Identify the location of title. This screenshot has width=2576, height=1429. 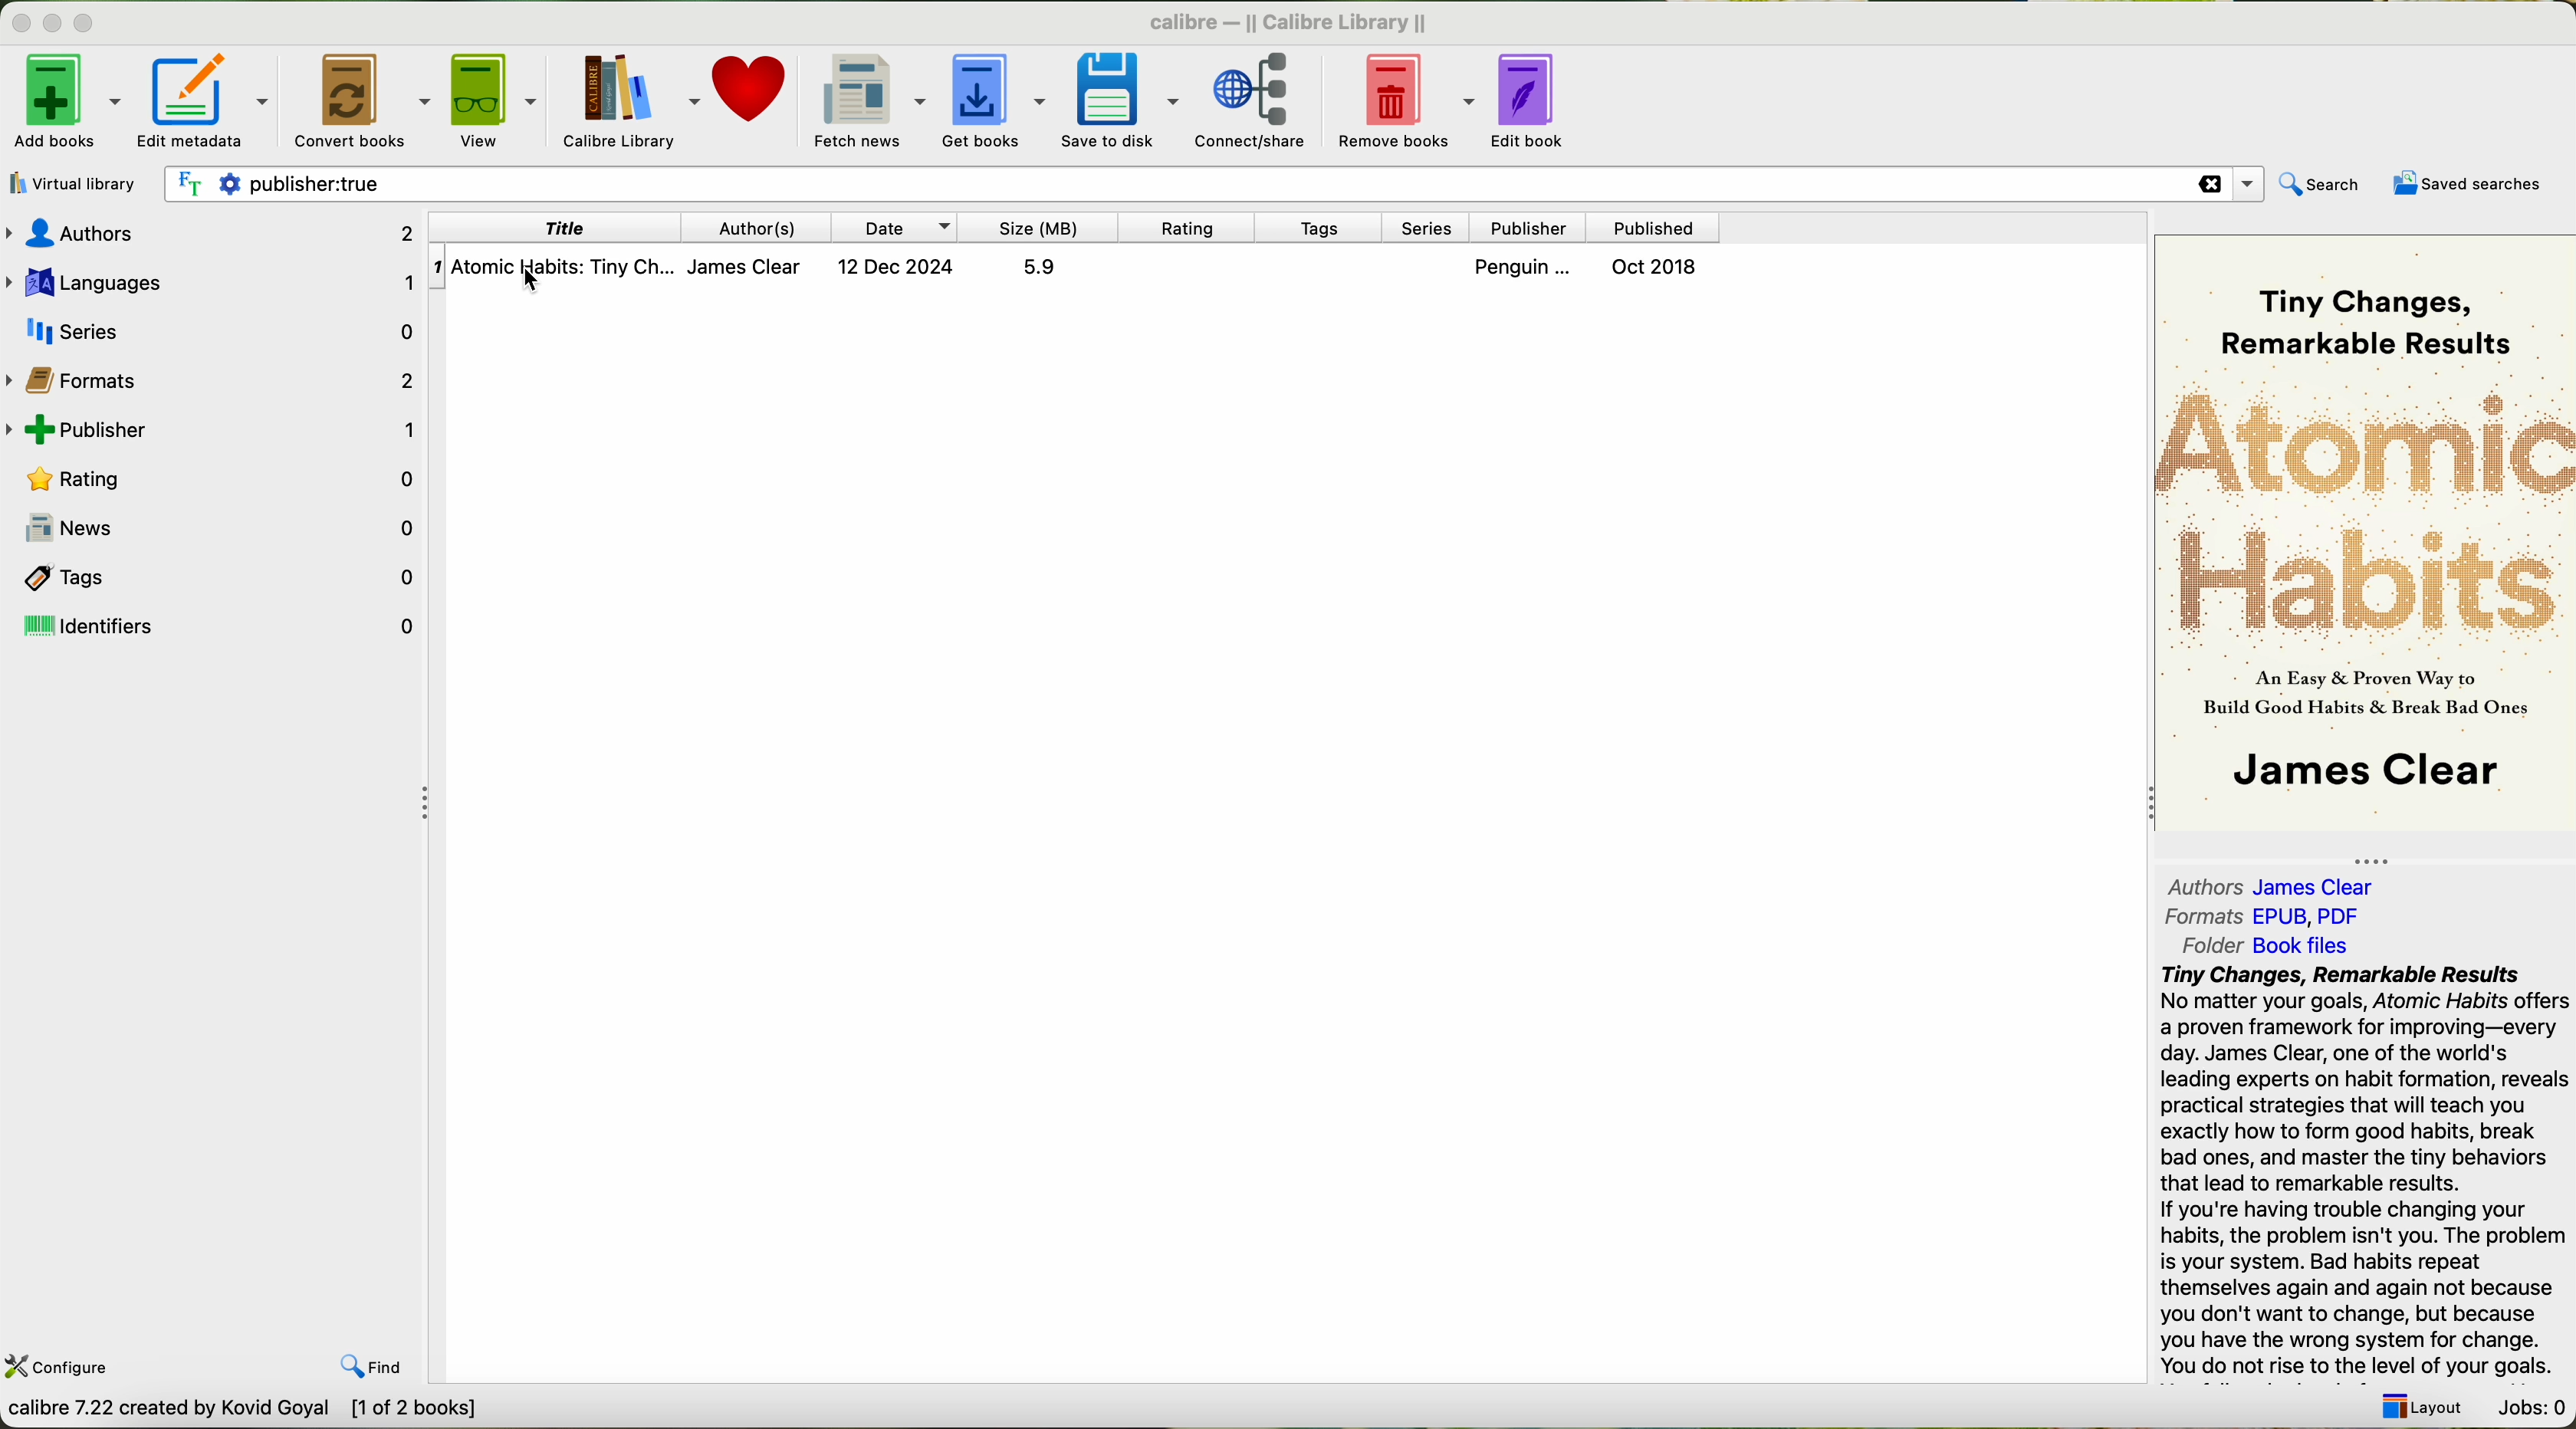
(552, 229).